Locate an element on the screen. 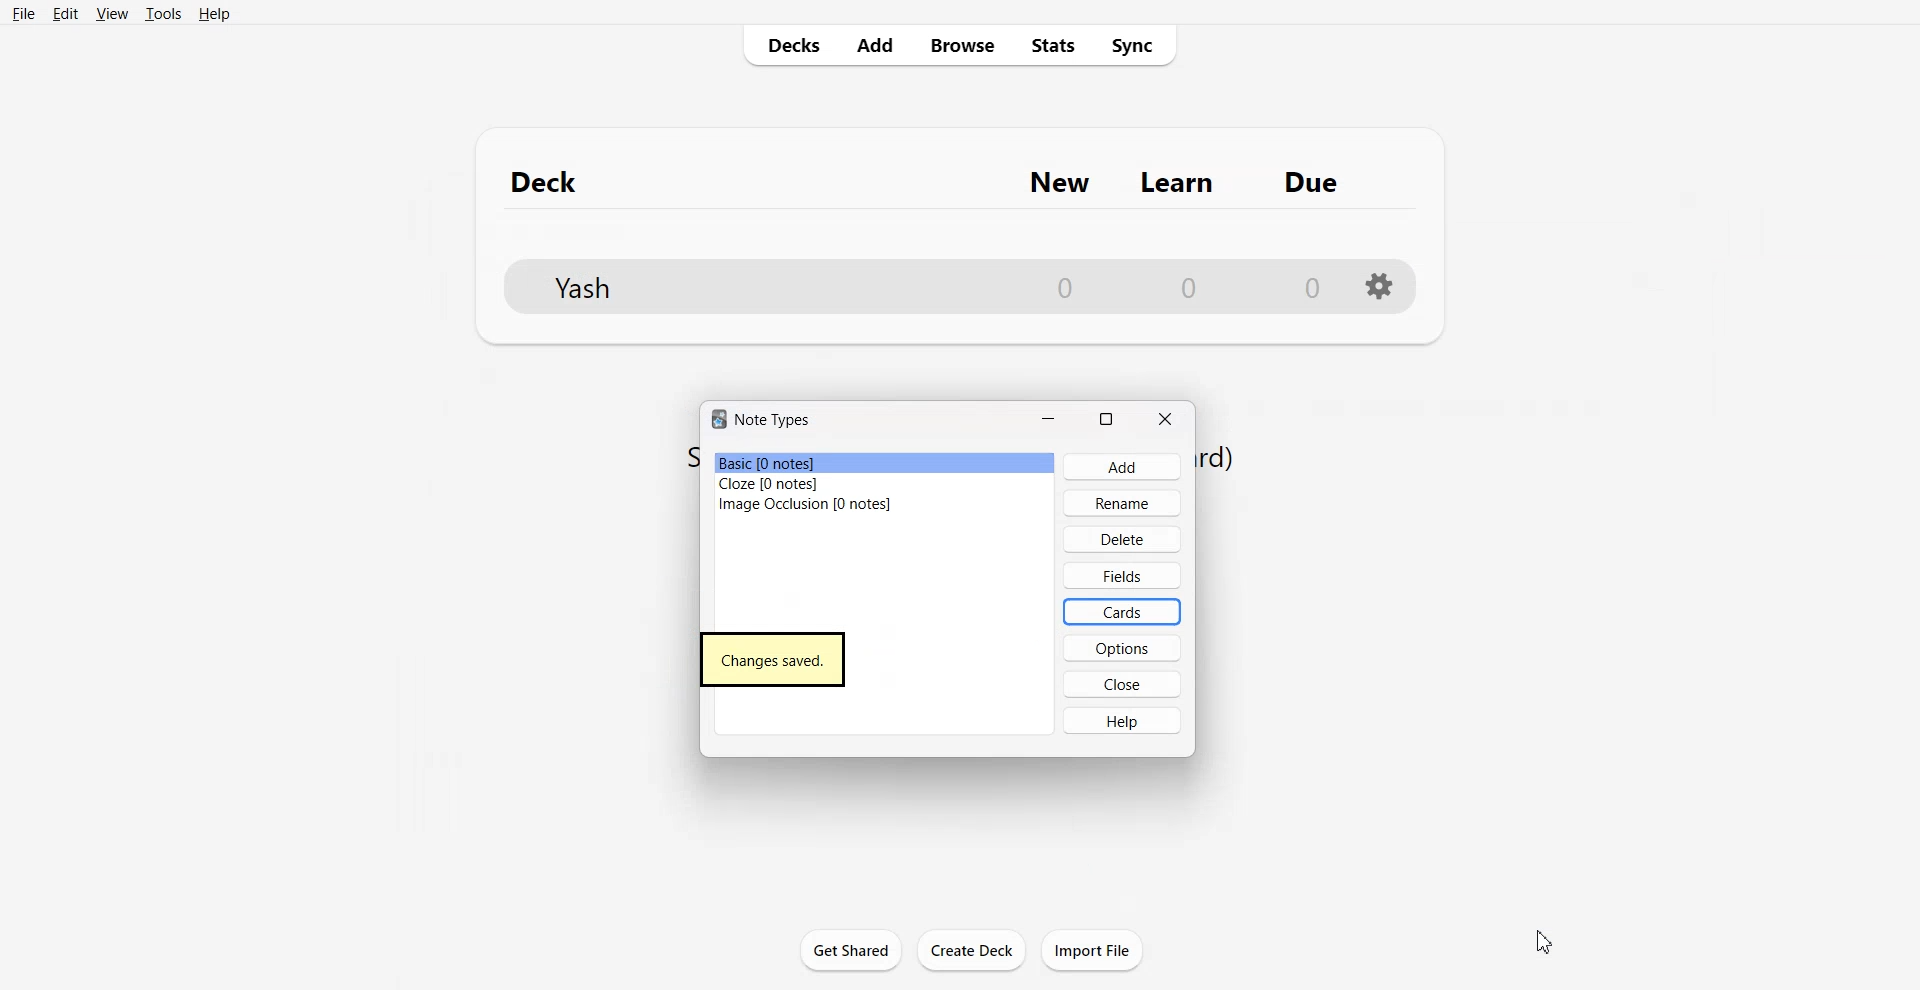 This screenshot has height=990, width=1920. Get Shared is located at coordinates (851, 949).